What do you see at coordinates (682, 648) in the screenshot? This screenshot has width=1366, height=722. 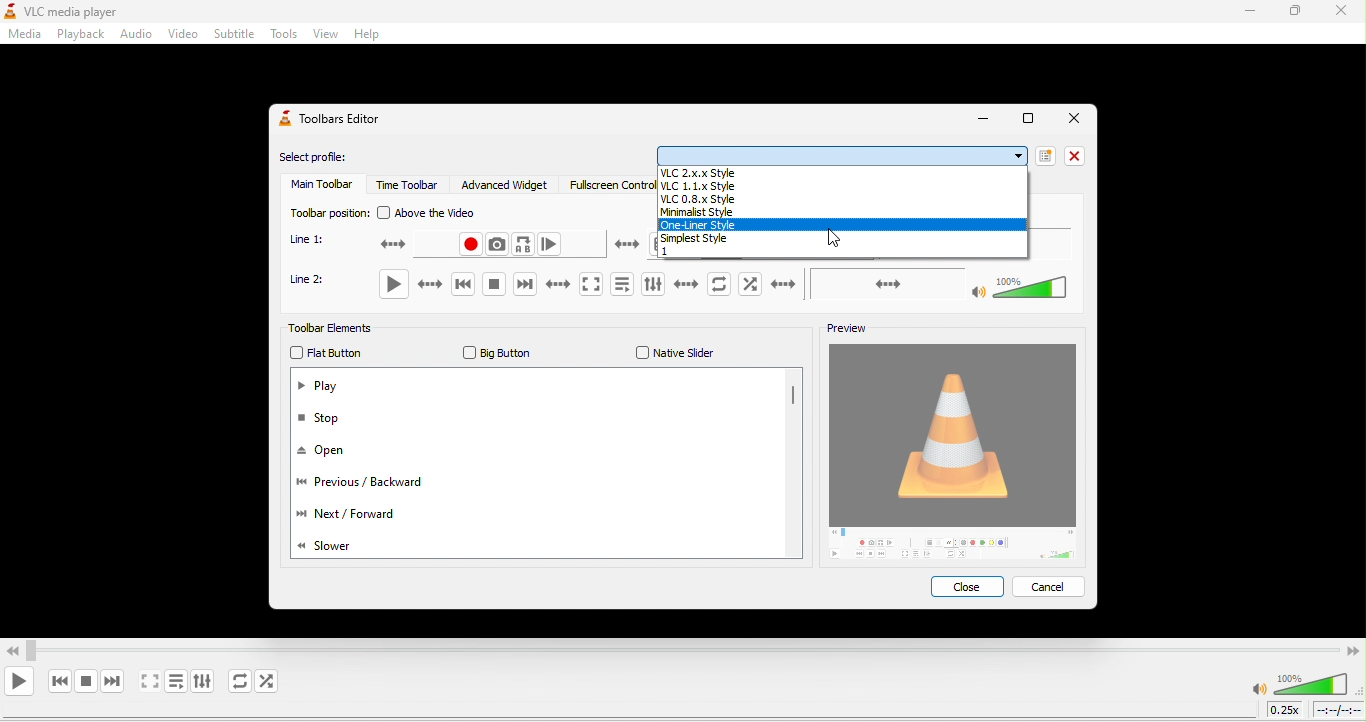 I see `Video Scroll bar` at bounding box center [682, 648].